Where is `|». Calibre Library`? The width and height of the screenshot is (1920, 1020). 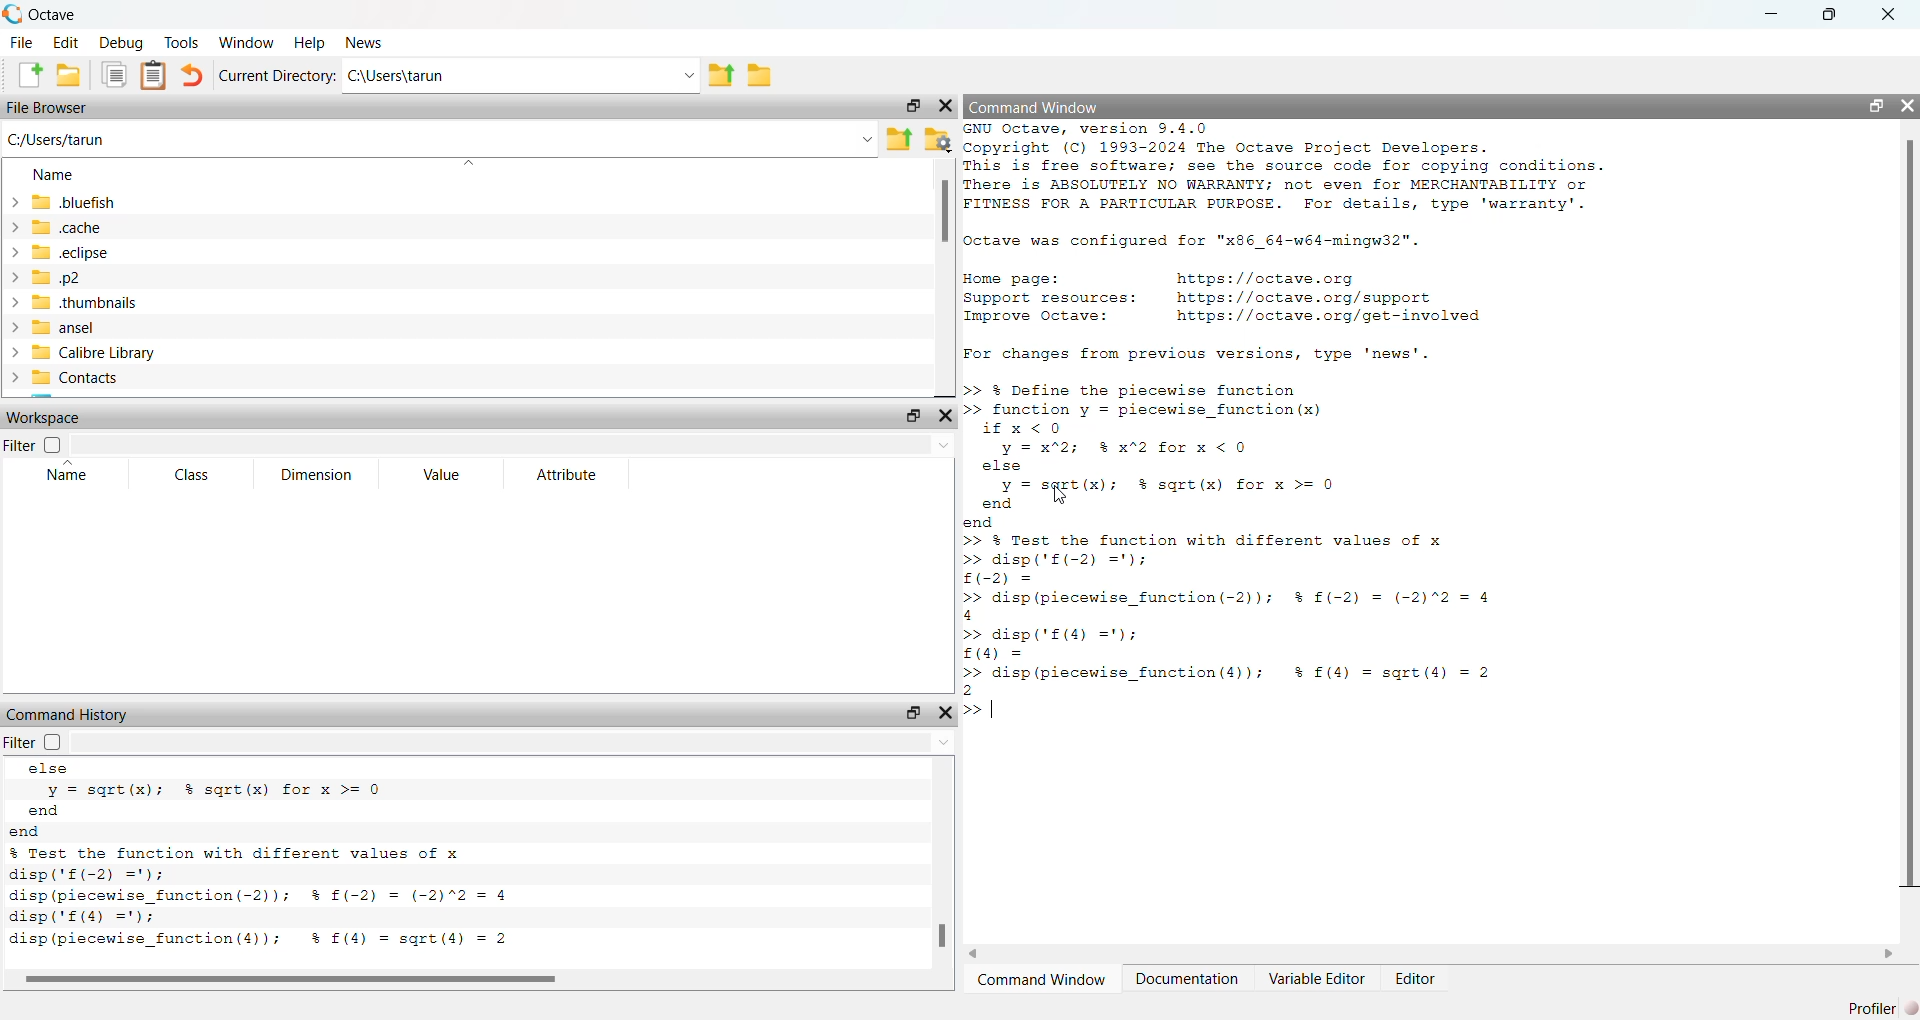 |». Calibre Library is located at coordinates (85, 353).